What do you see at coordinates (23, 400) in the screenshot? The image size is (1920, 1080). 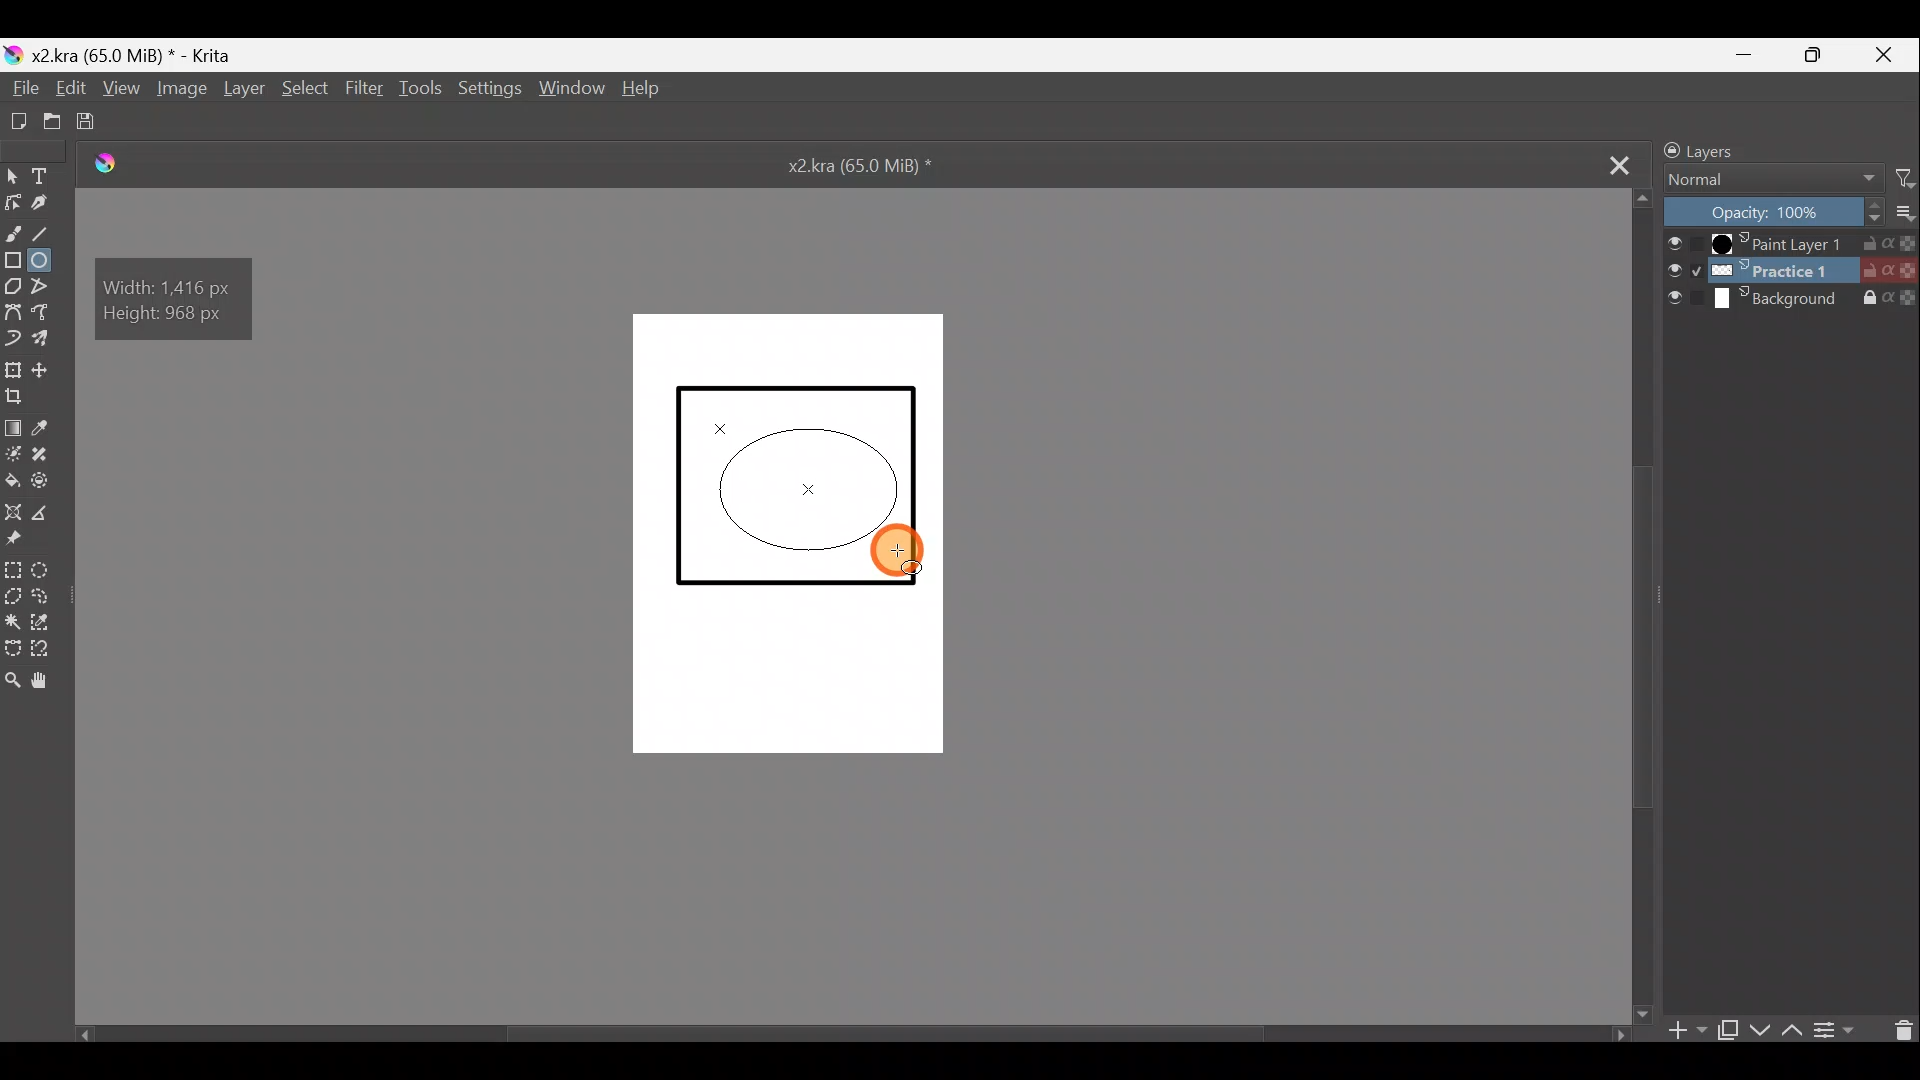 I see `Crop image to an area` at bounding box center [23, 400].